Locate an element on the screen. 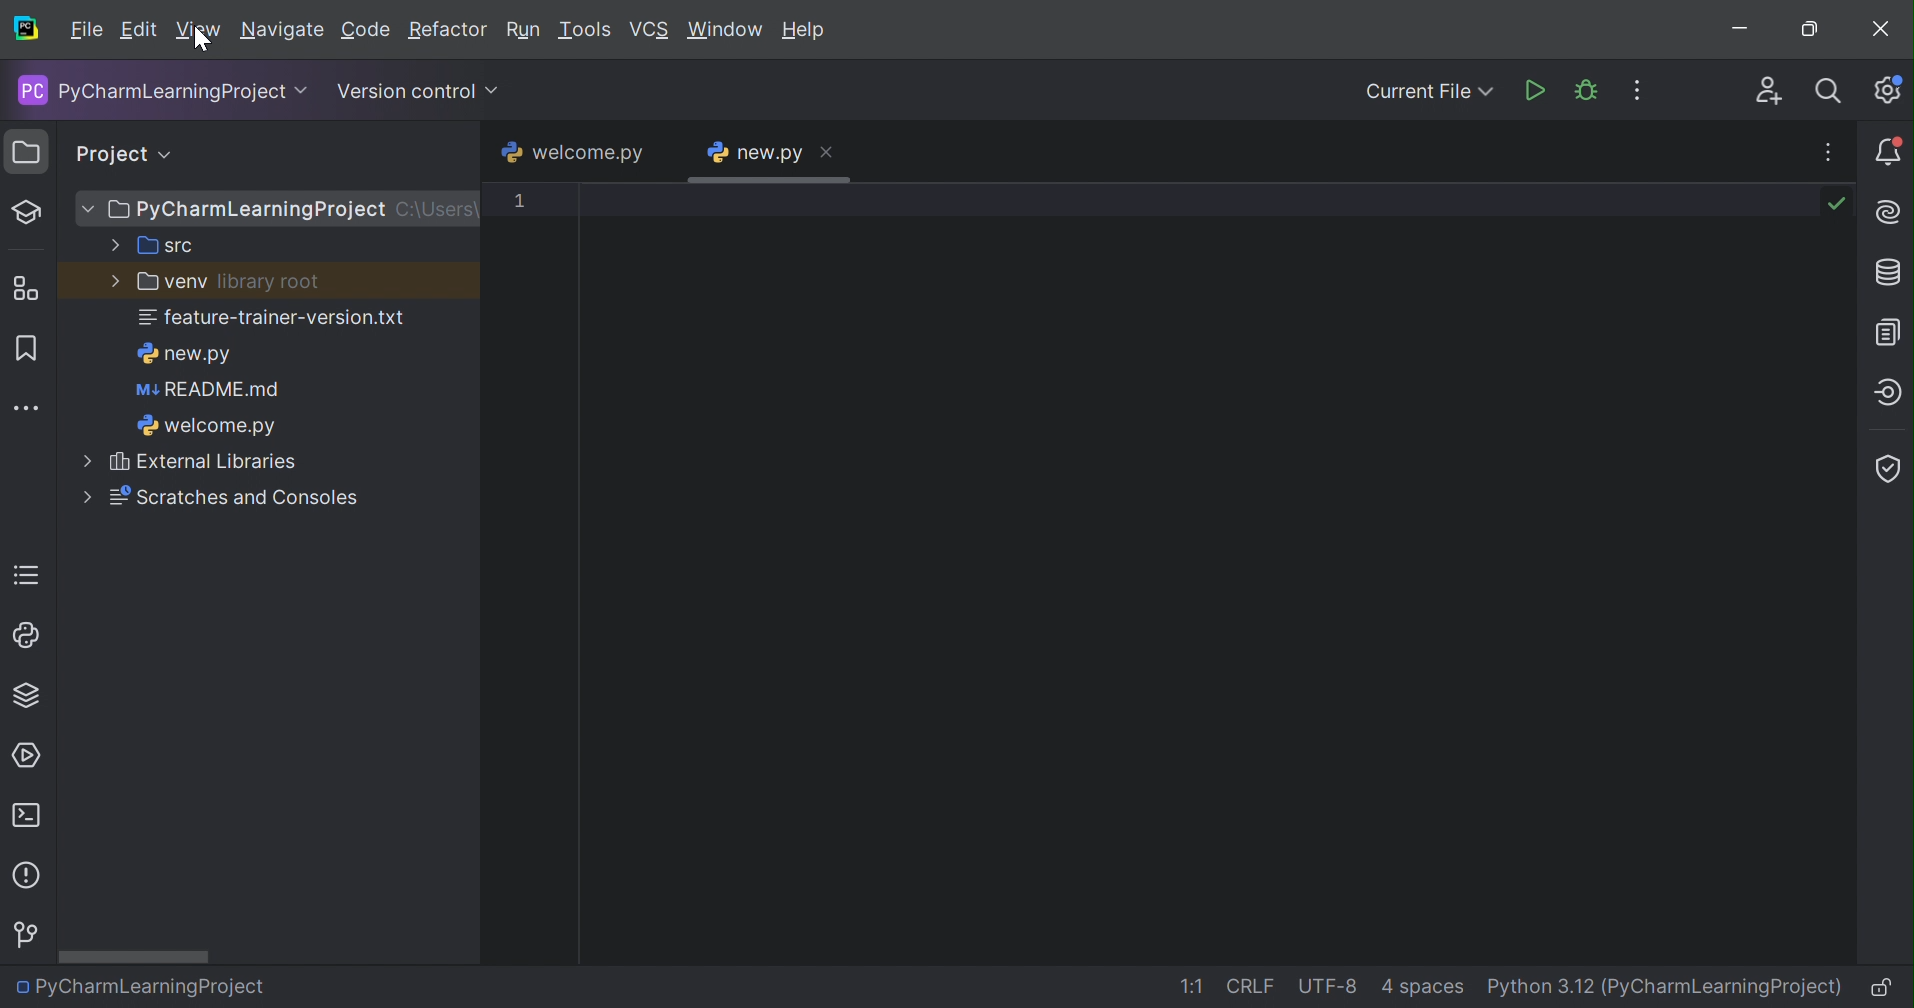 The width and height of the screenshot is (1914, 1008). Drop down is located at coordinates (169, 155).